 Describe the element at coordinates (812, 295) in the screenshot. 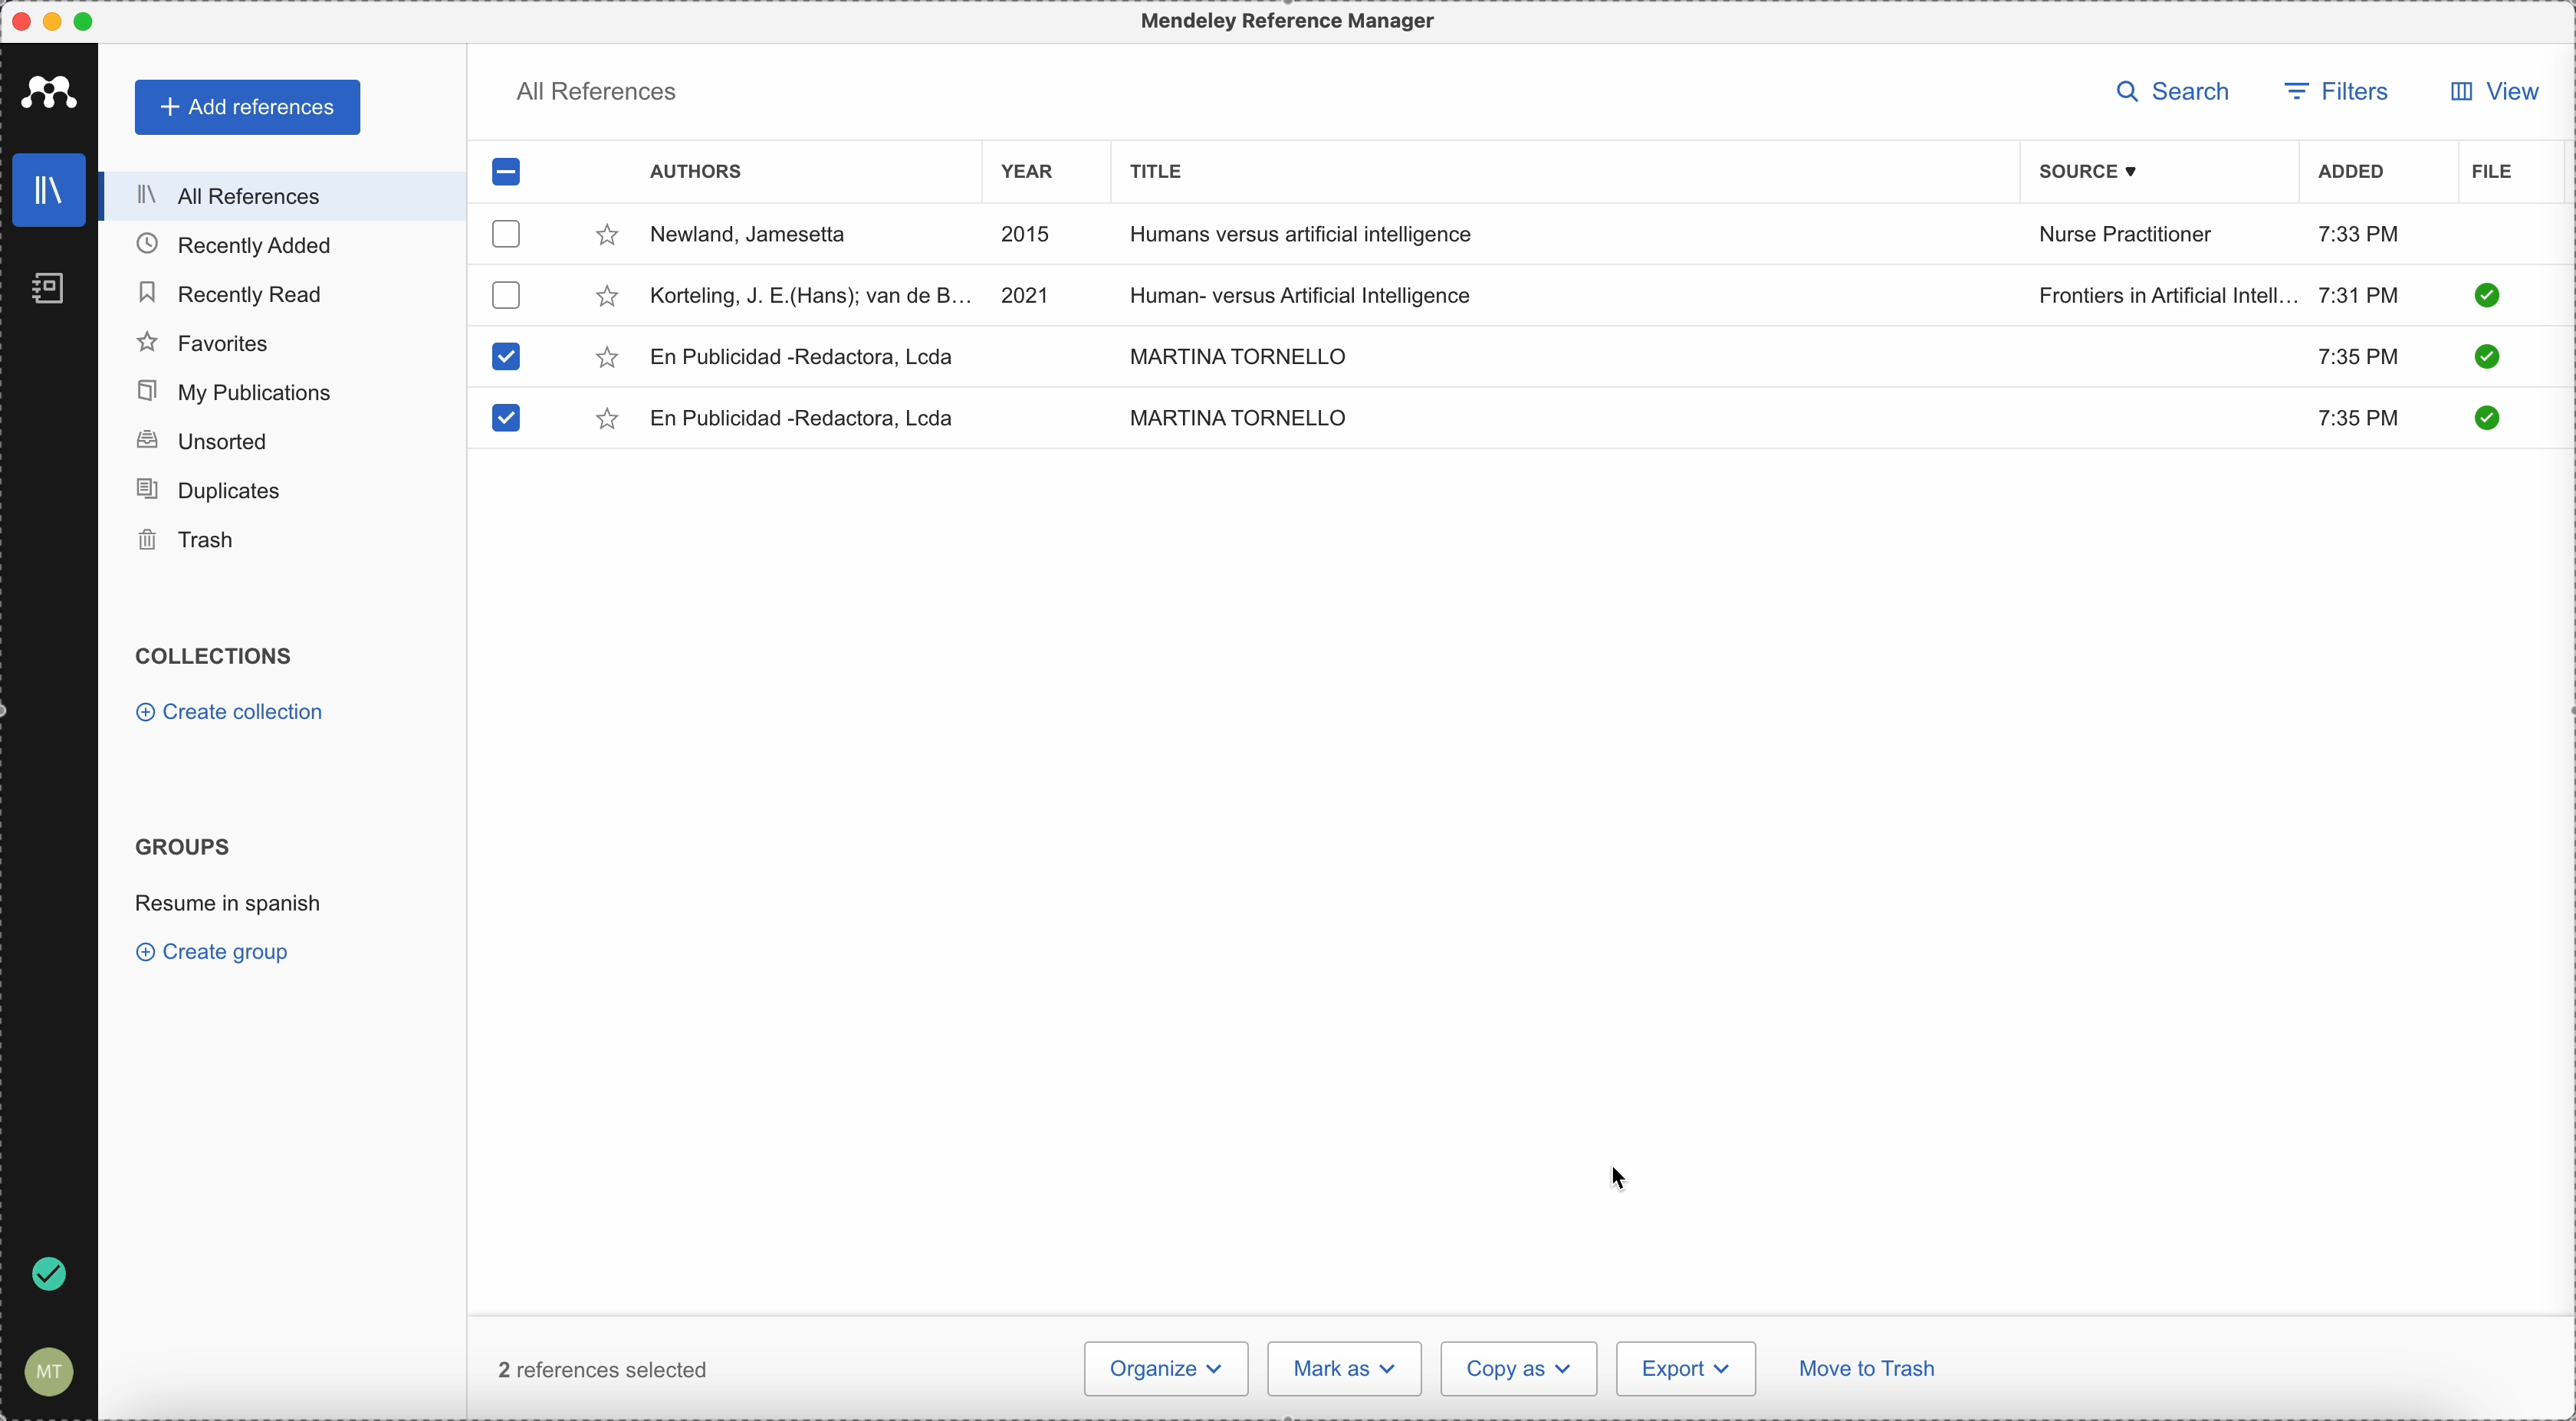

I see `Korteling, J.E.(Hans)` at that location.